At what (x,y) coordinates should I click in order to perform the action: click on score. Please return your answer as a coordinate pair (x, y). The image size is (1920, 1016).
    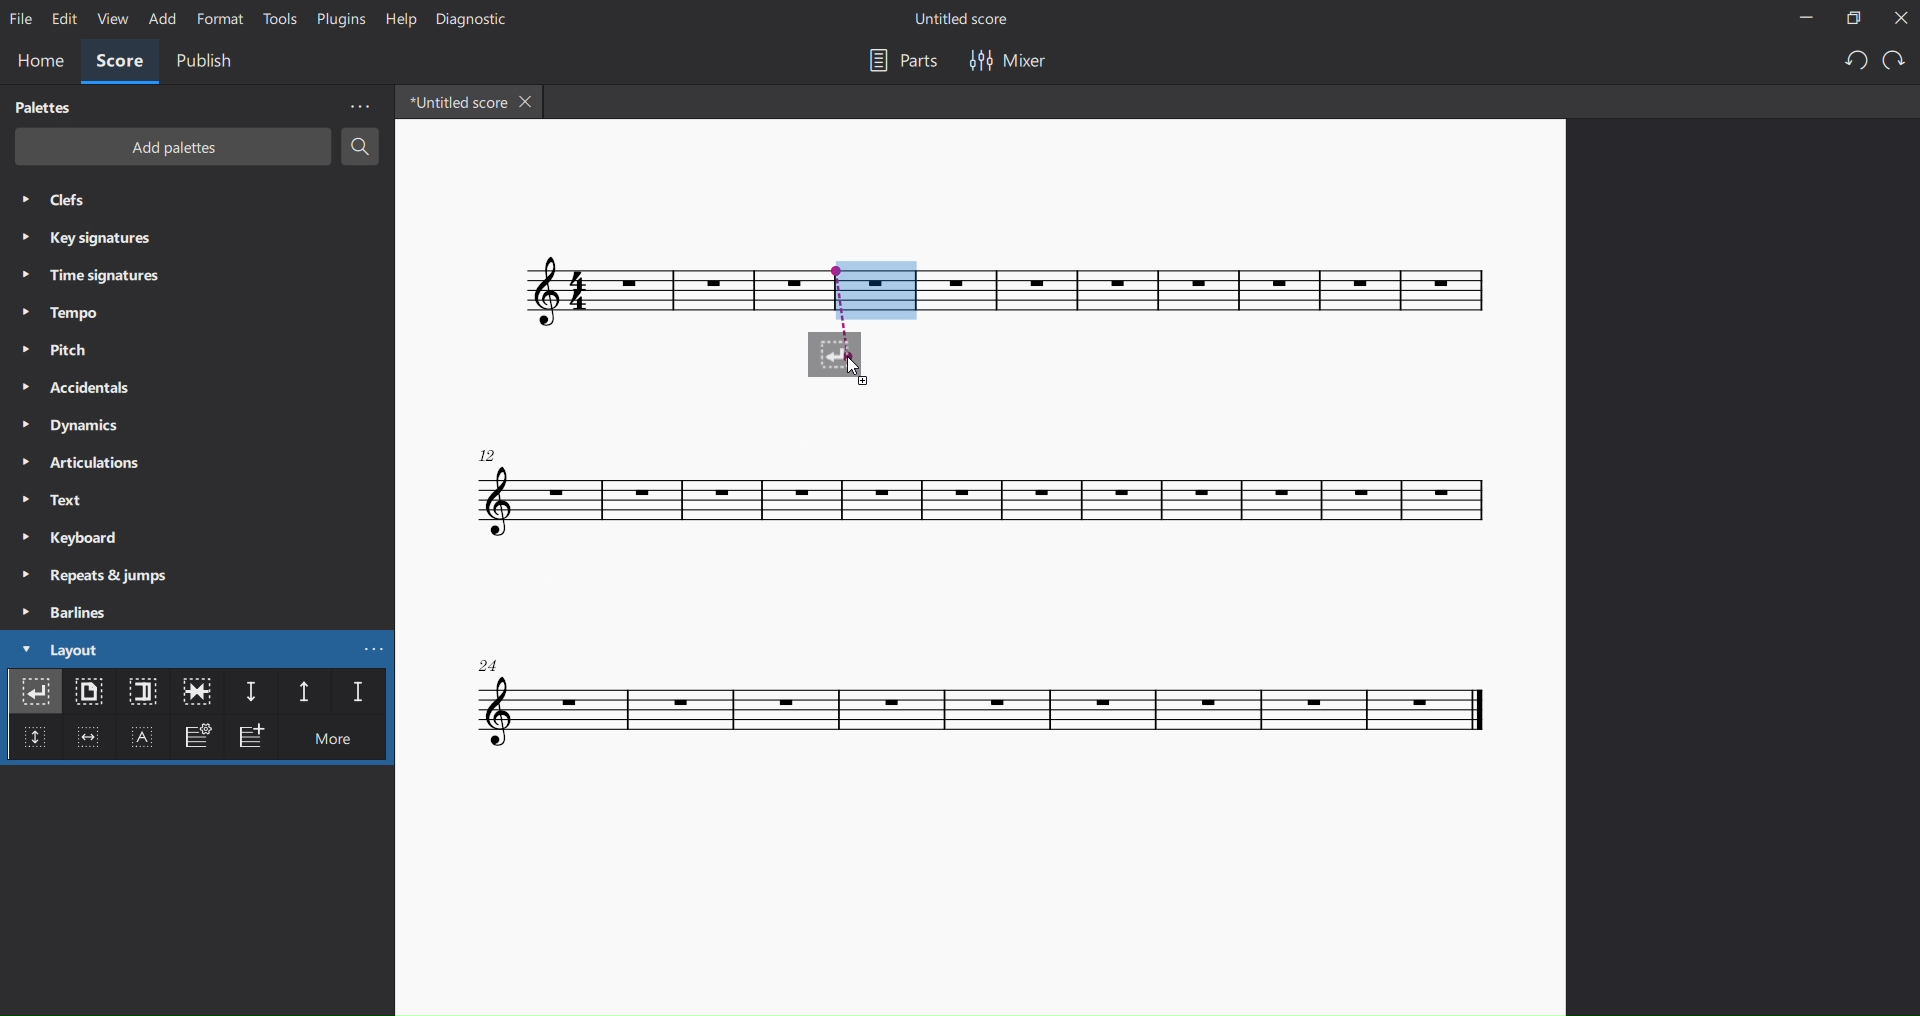
    Looking at the image, I should click on (993, 494).